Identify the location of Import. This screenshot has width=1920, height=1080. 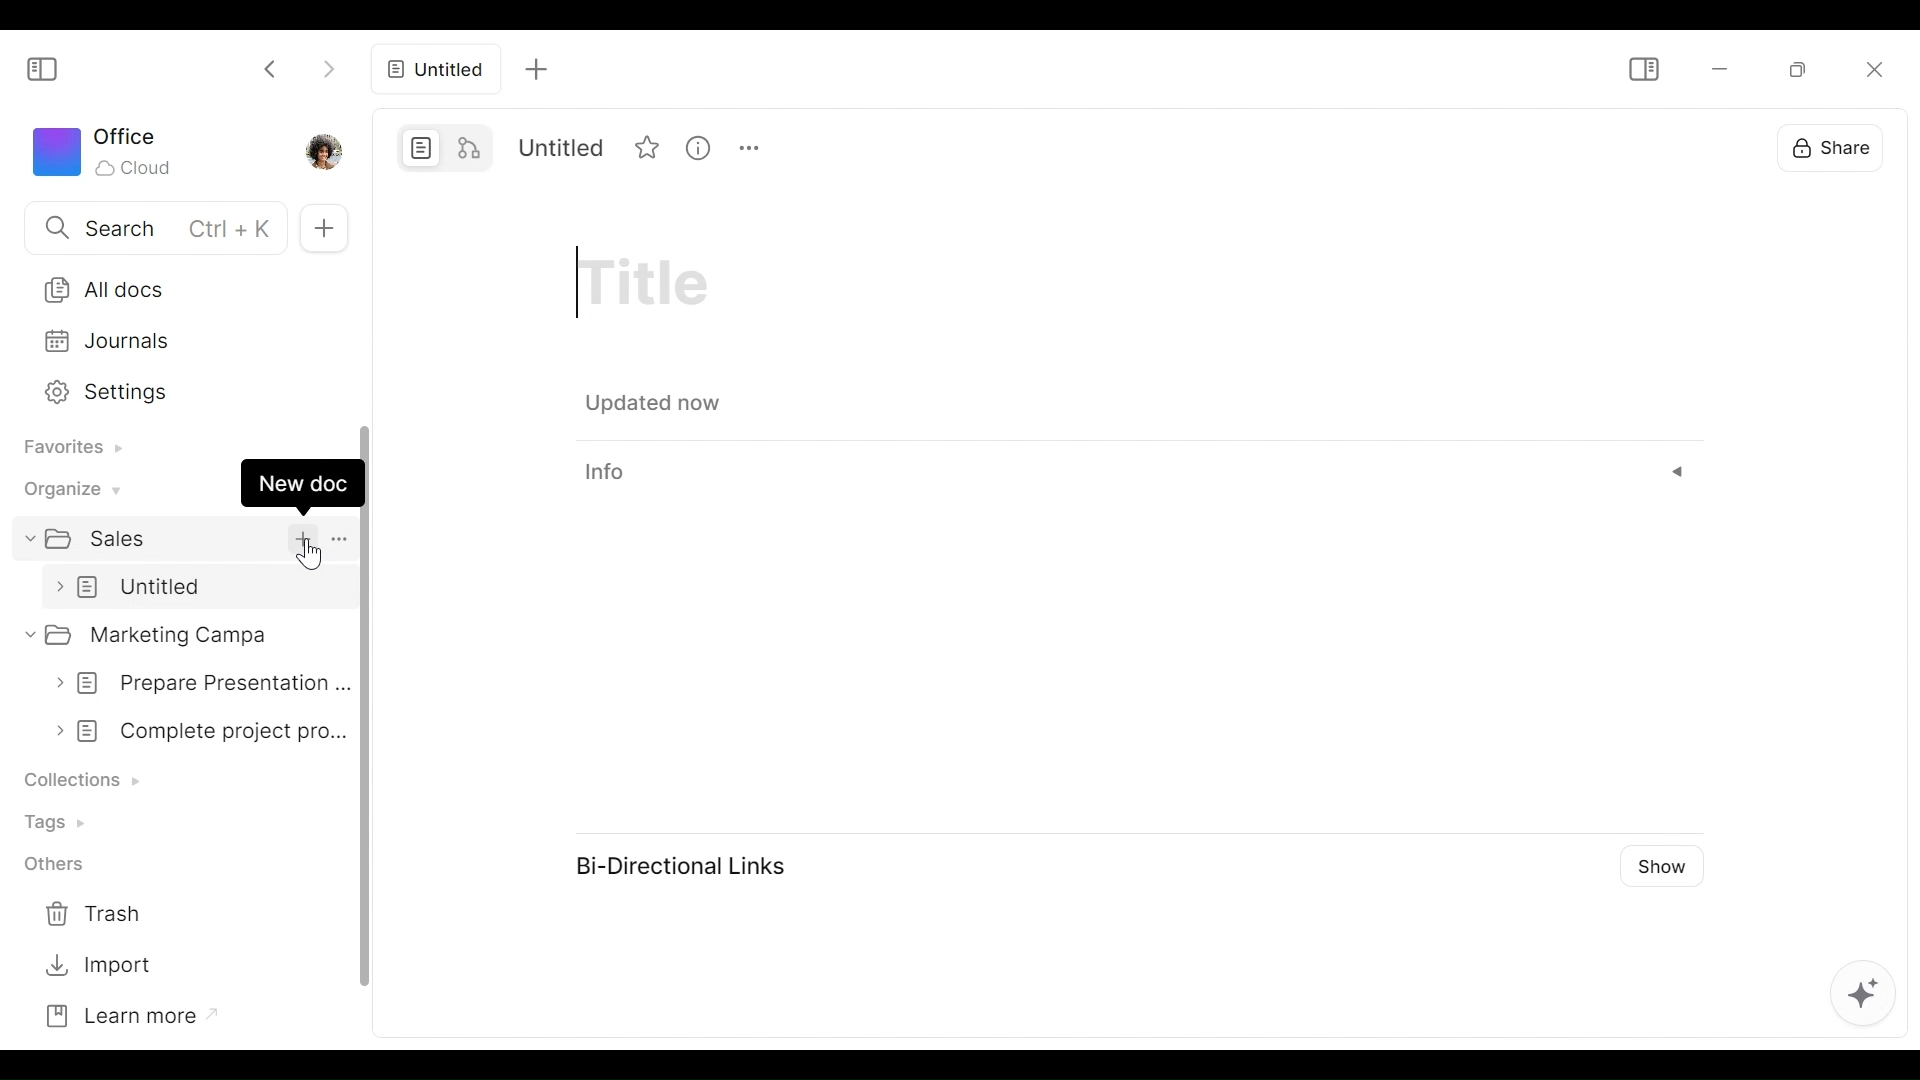
(104, 966).